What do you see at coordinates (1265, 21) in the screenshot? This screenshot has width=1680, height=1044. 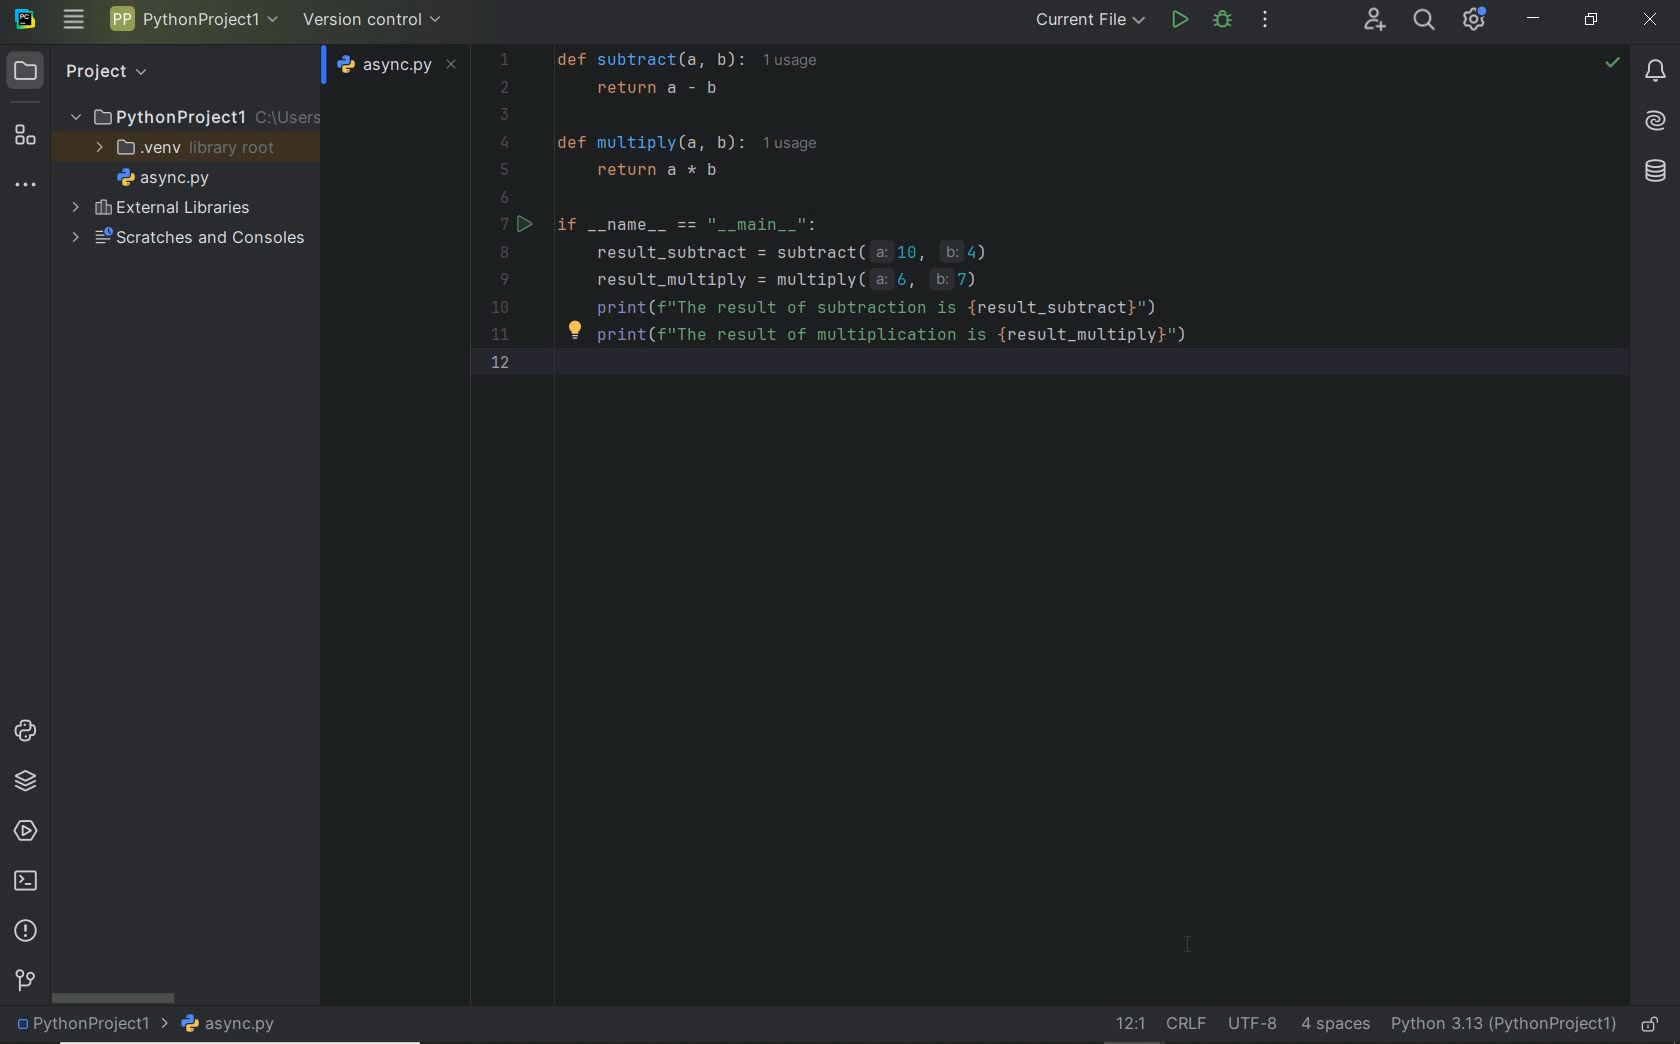 I see `more actions` at bounding box center [1265, 21].